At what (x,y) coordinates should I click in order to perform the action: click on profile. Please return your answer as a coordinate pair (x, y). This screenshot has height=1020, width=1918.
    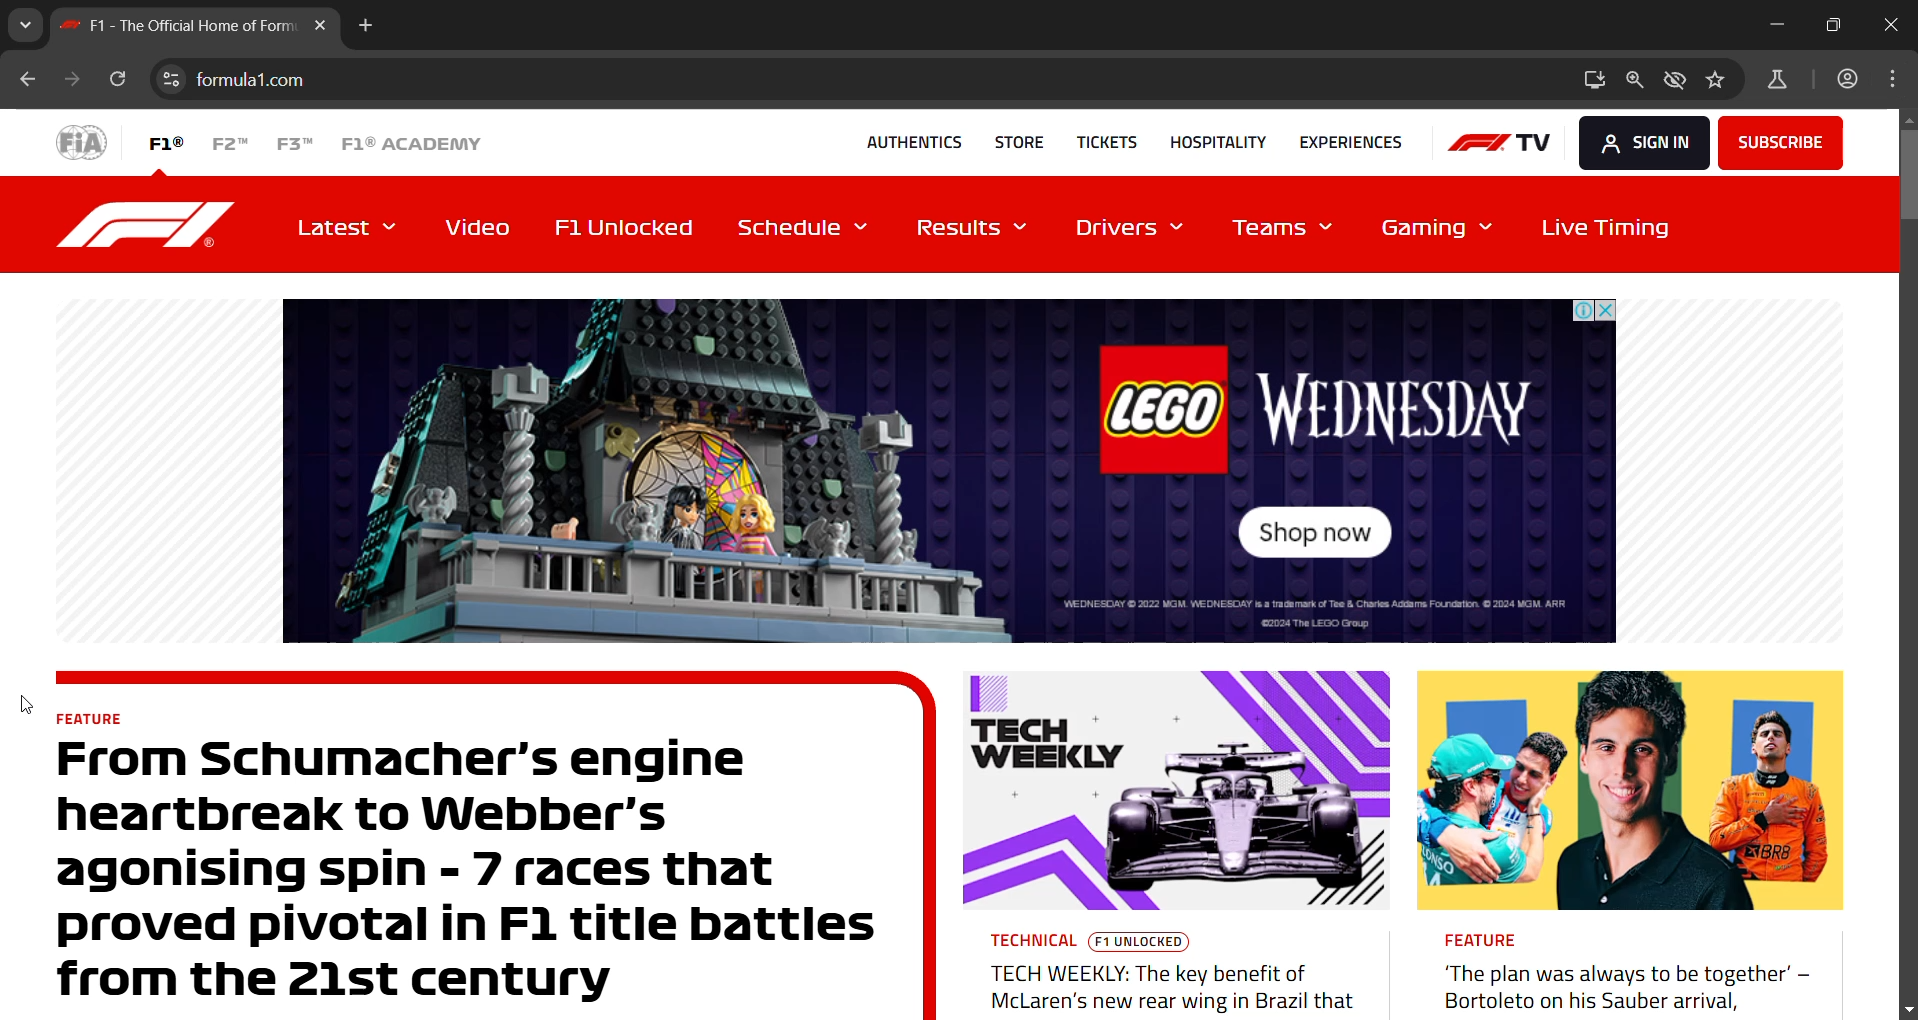
    Looking at the image, I should click on (1852, 80).